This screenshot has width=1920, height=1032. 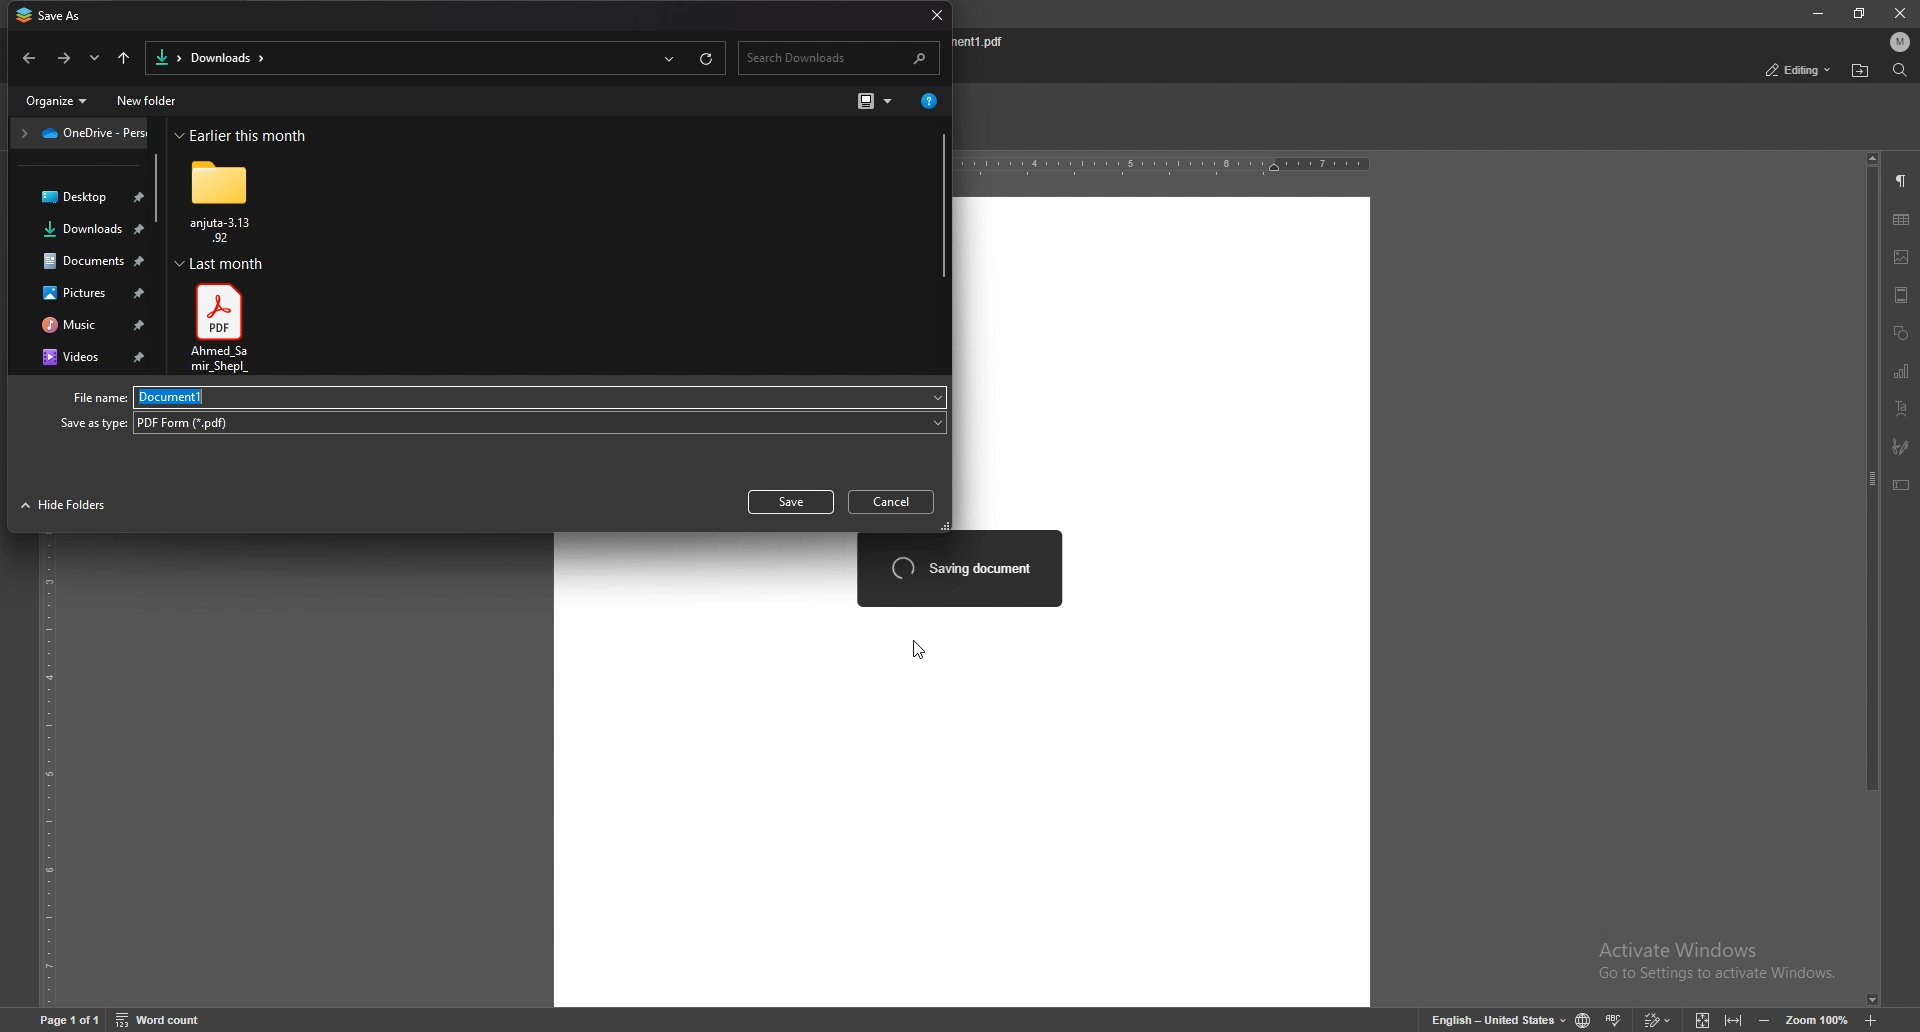 What do you see at coordinates (876, 101) in the screenshot?
I see `change view` at bounding box center [876, 101].